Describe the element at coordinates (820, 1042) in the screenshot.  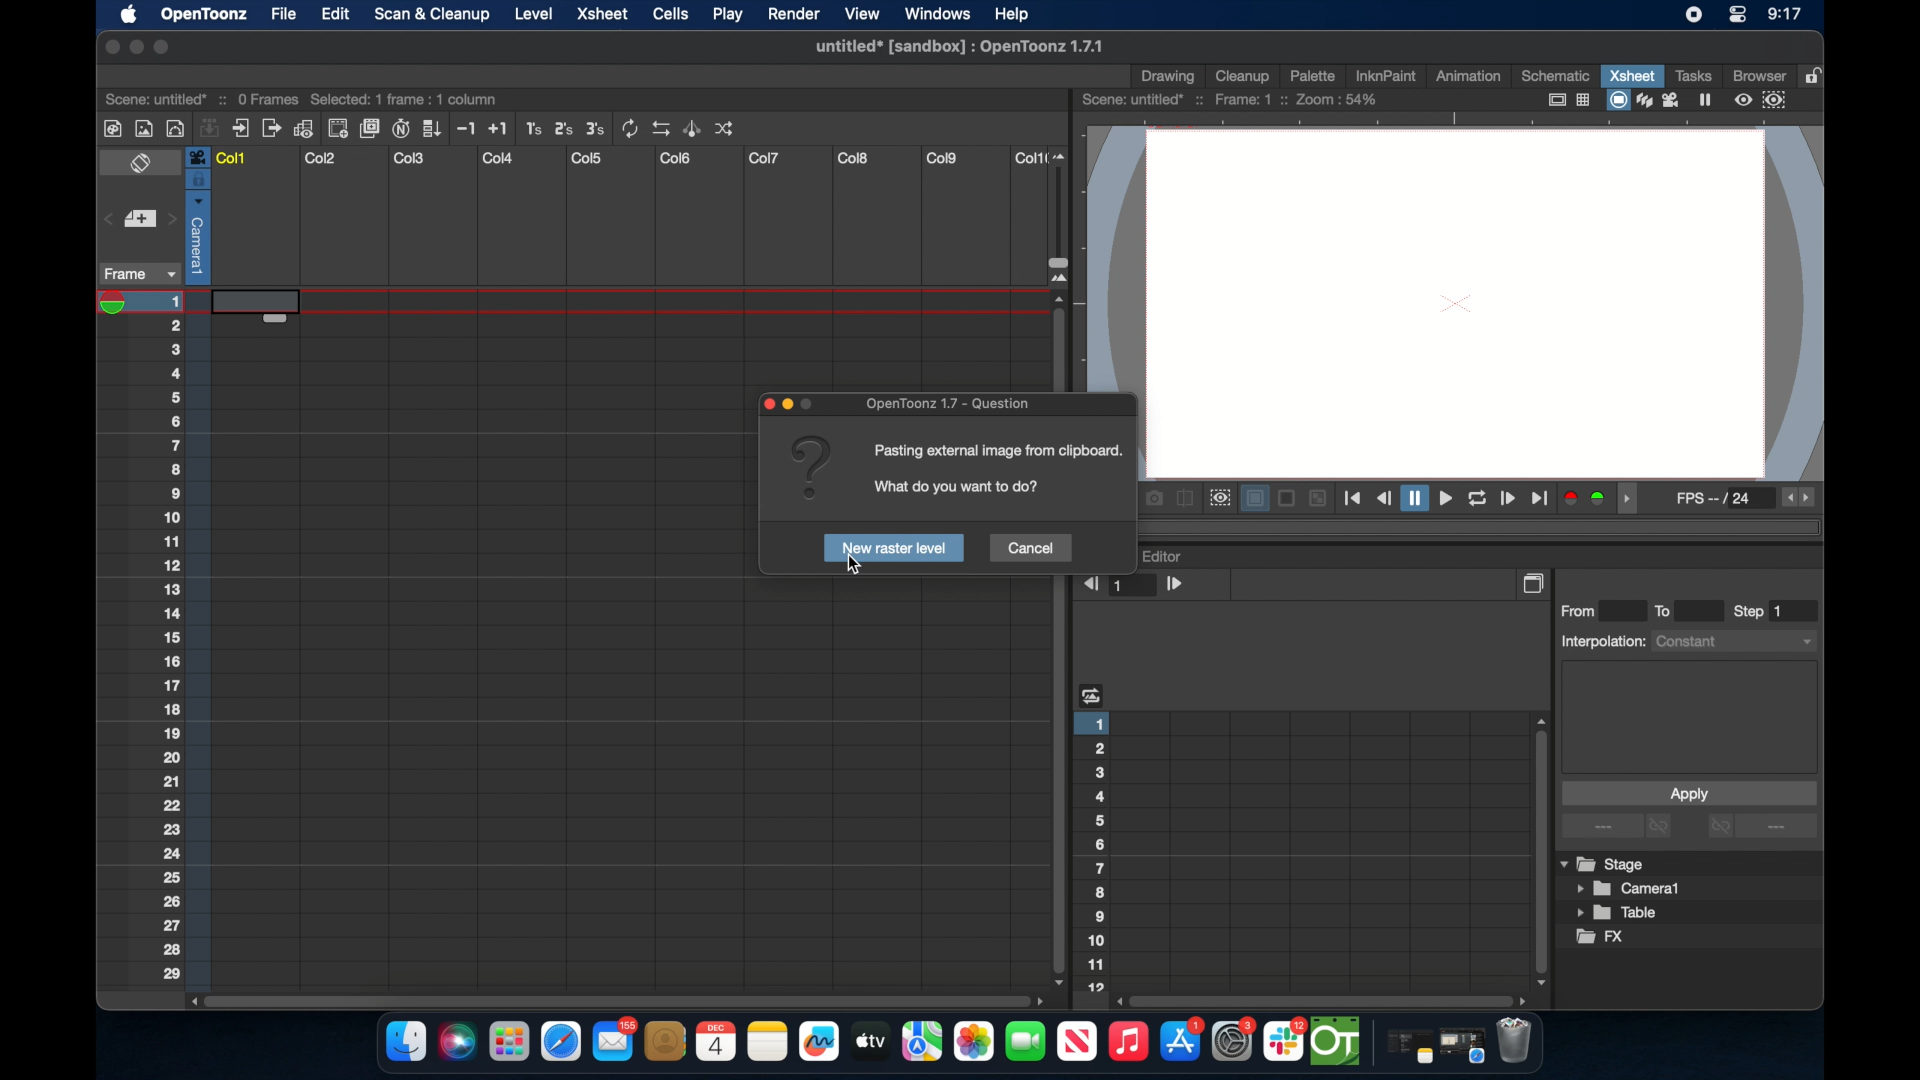
I see `freeform` at that location.